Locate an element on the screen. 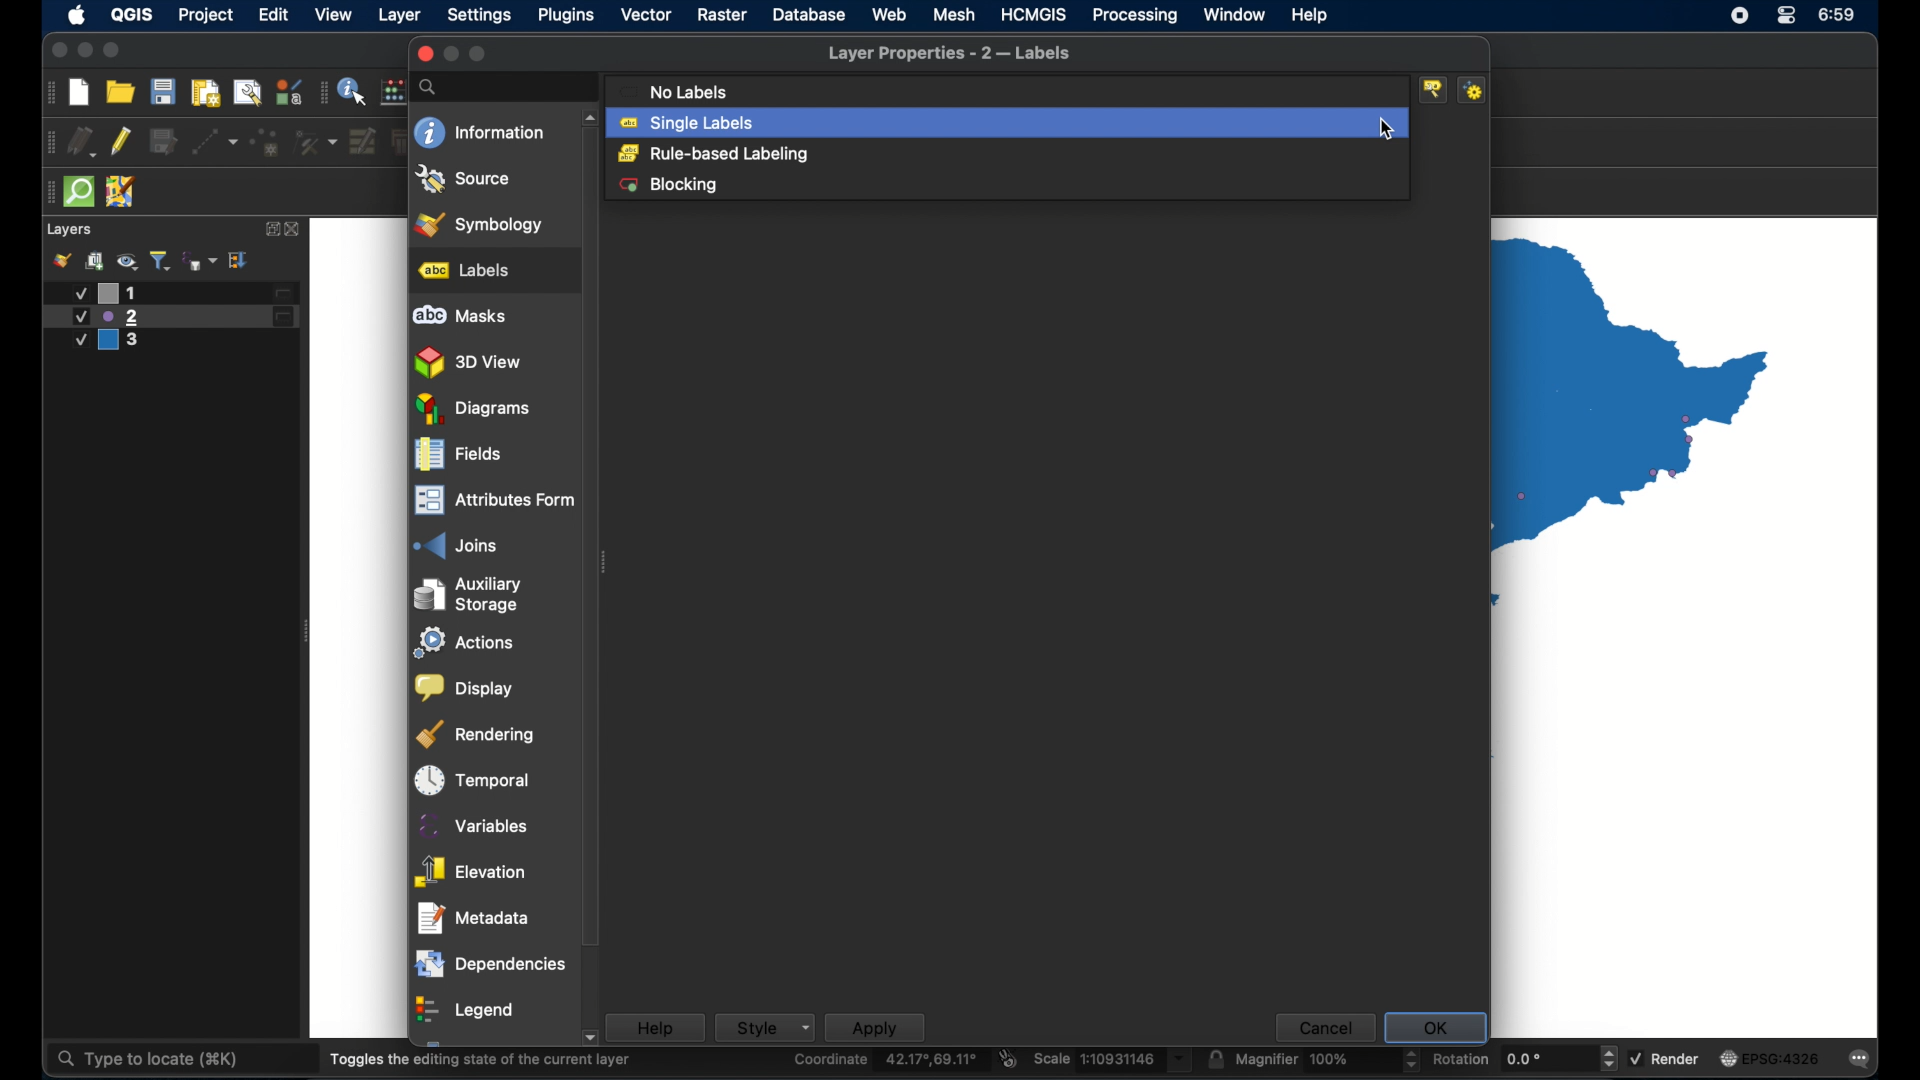 The height and width of the screenshot is (1080, 1920). edit is located at coordinates (275, 14).